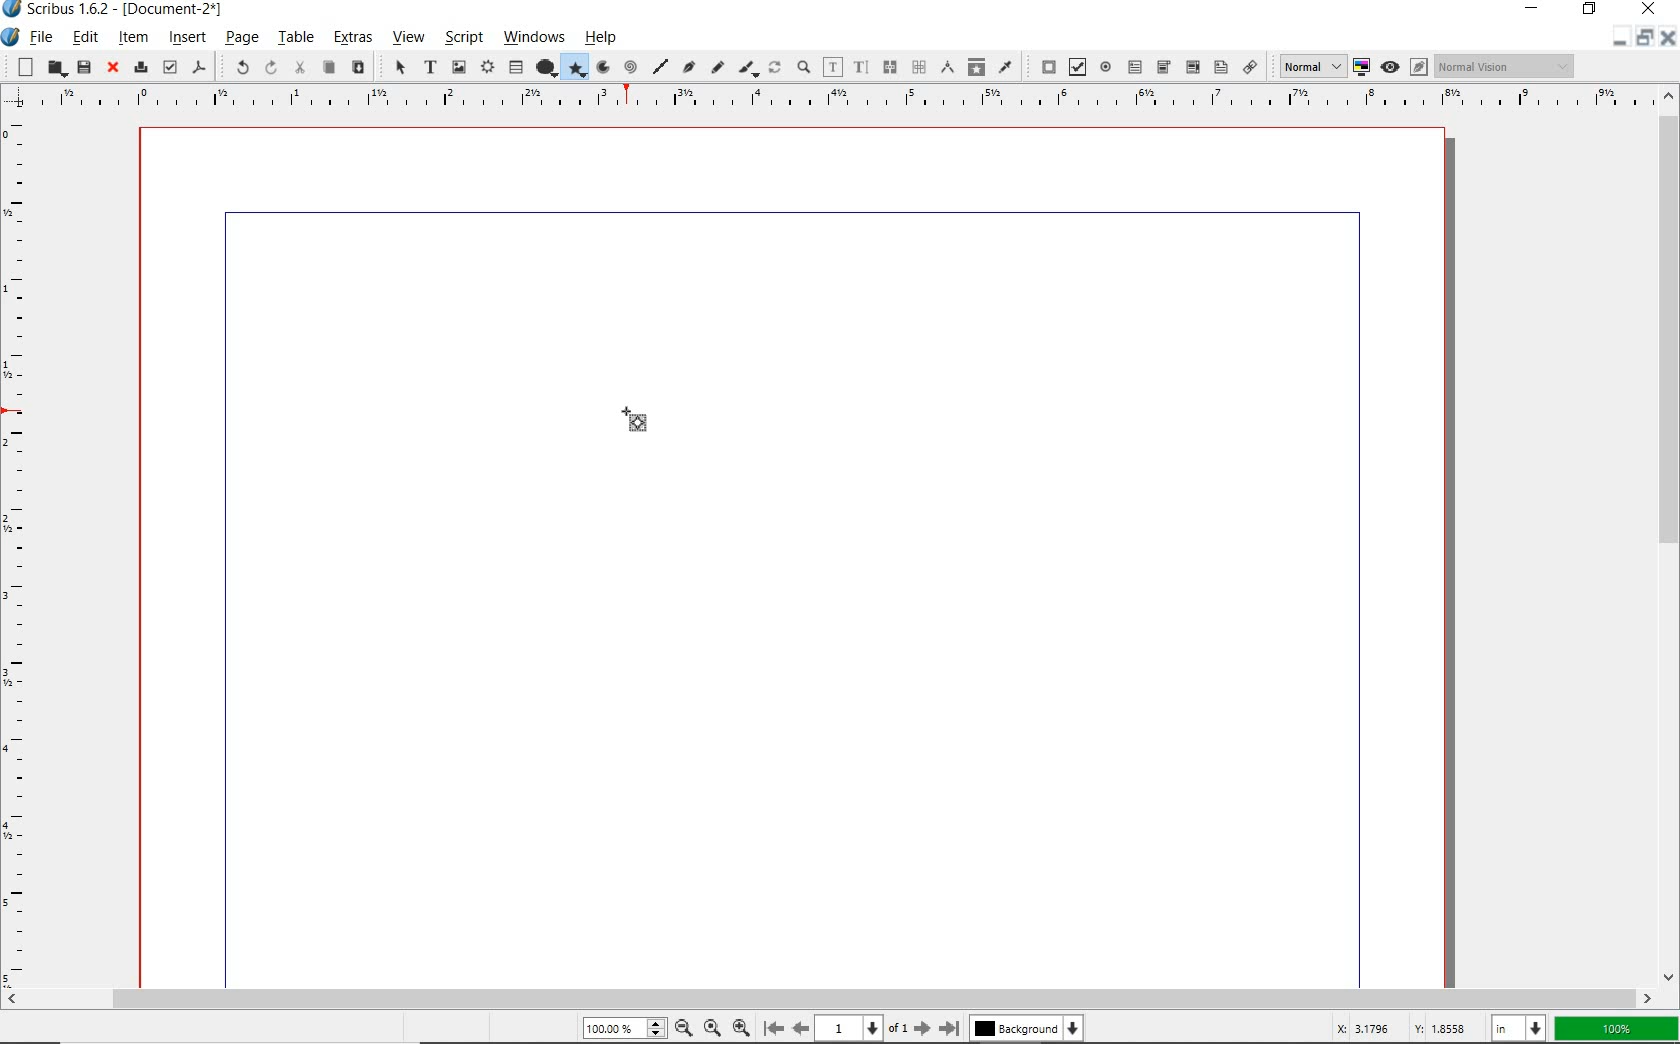 This screenshot has width=1680, height=1044. I want to click on scrollbar, so click(828, 999).